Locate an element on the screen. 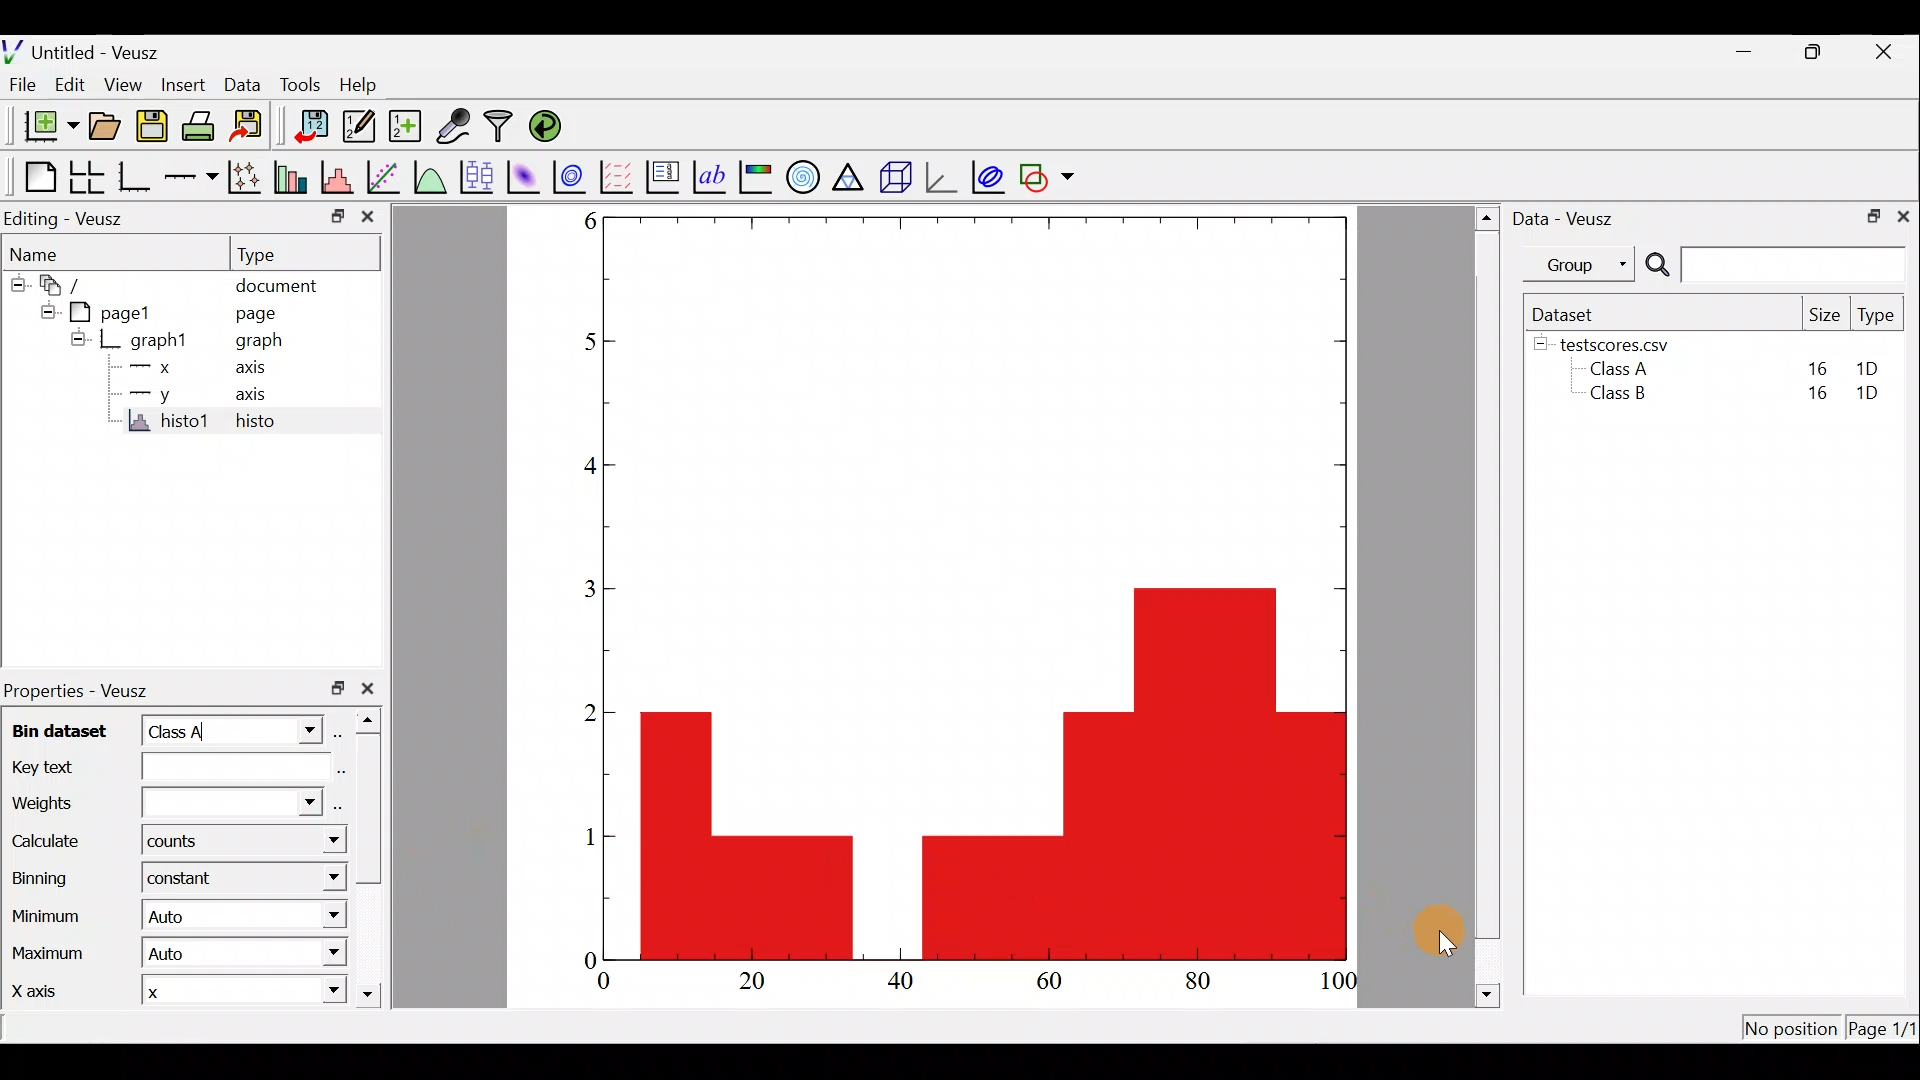  scroll bar is located at coordinates (370, 860).